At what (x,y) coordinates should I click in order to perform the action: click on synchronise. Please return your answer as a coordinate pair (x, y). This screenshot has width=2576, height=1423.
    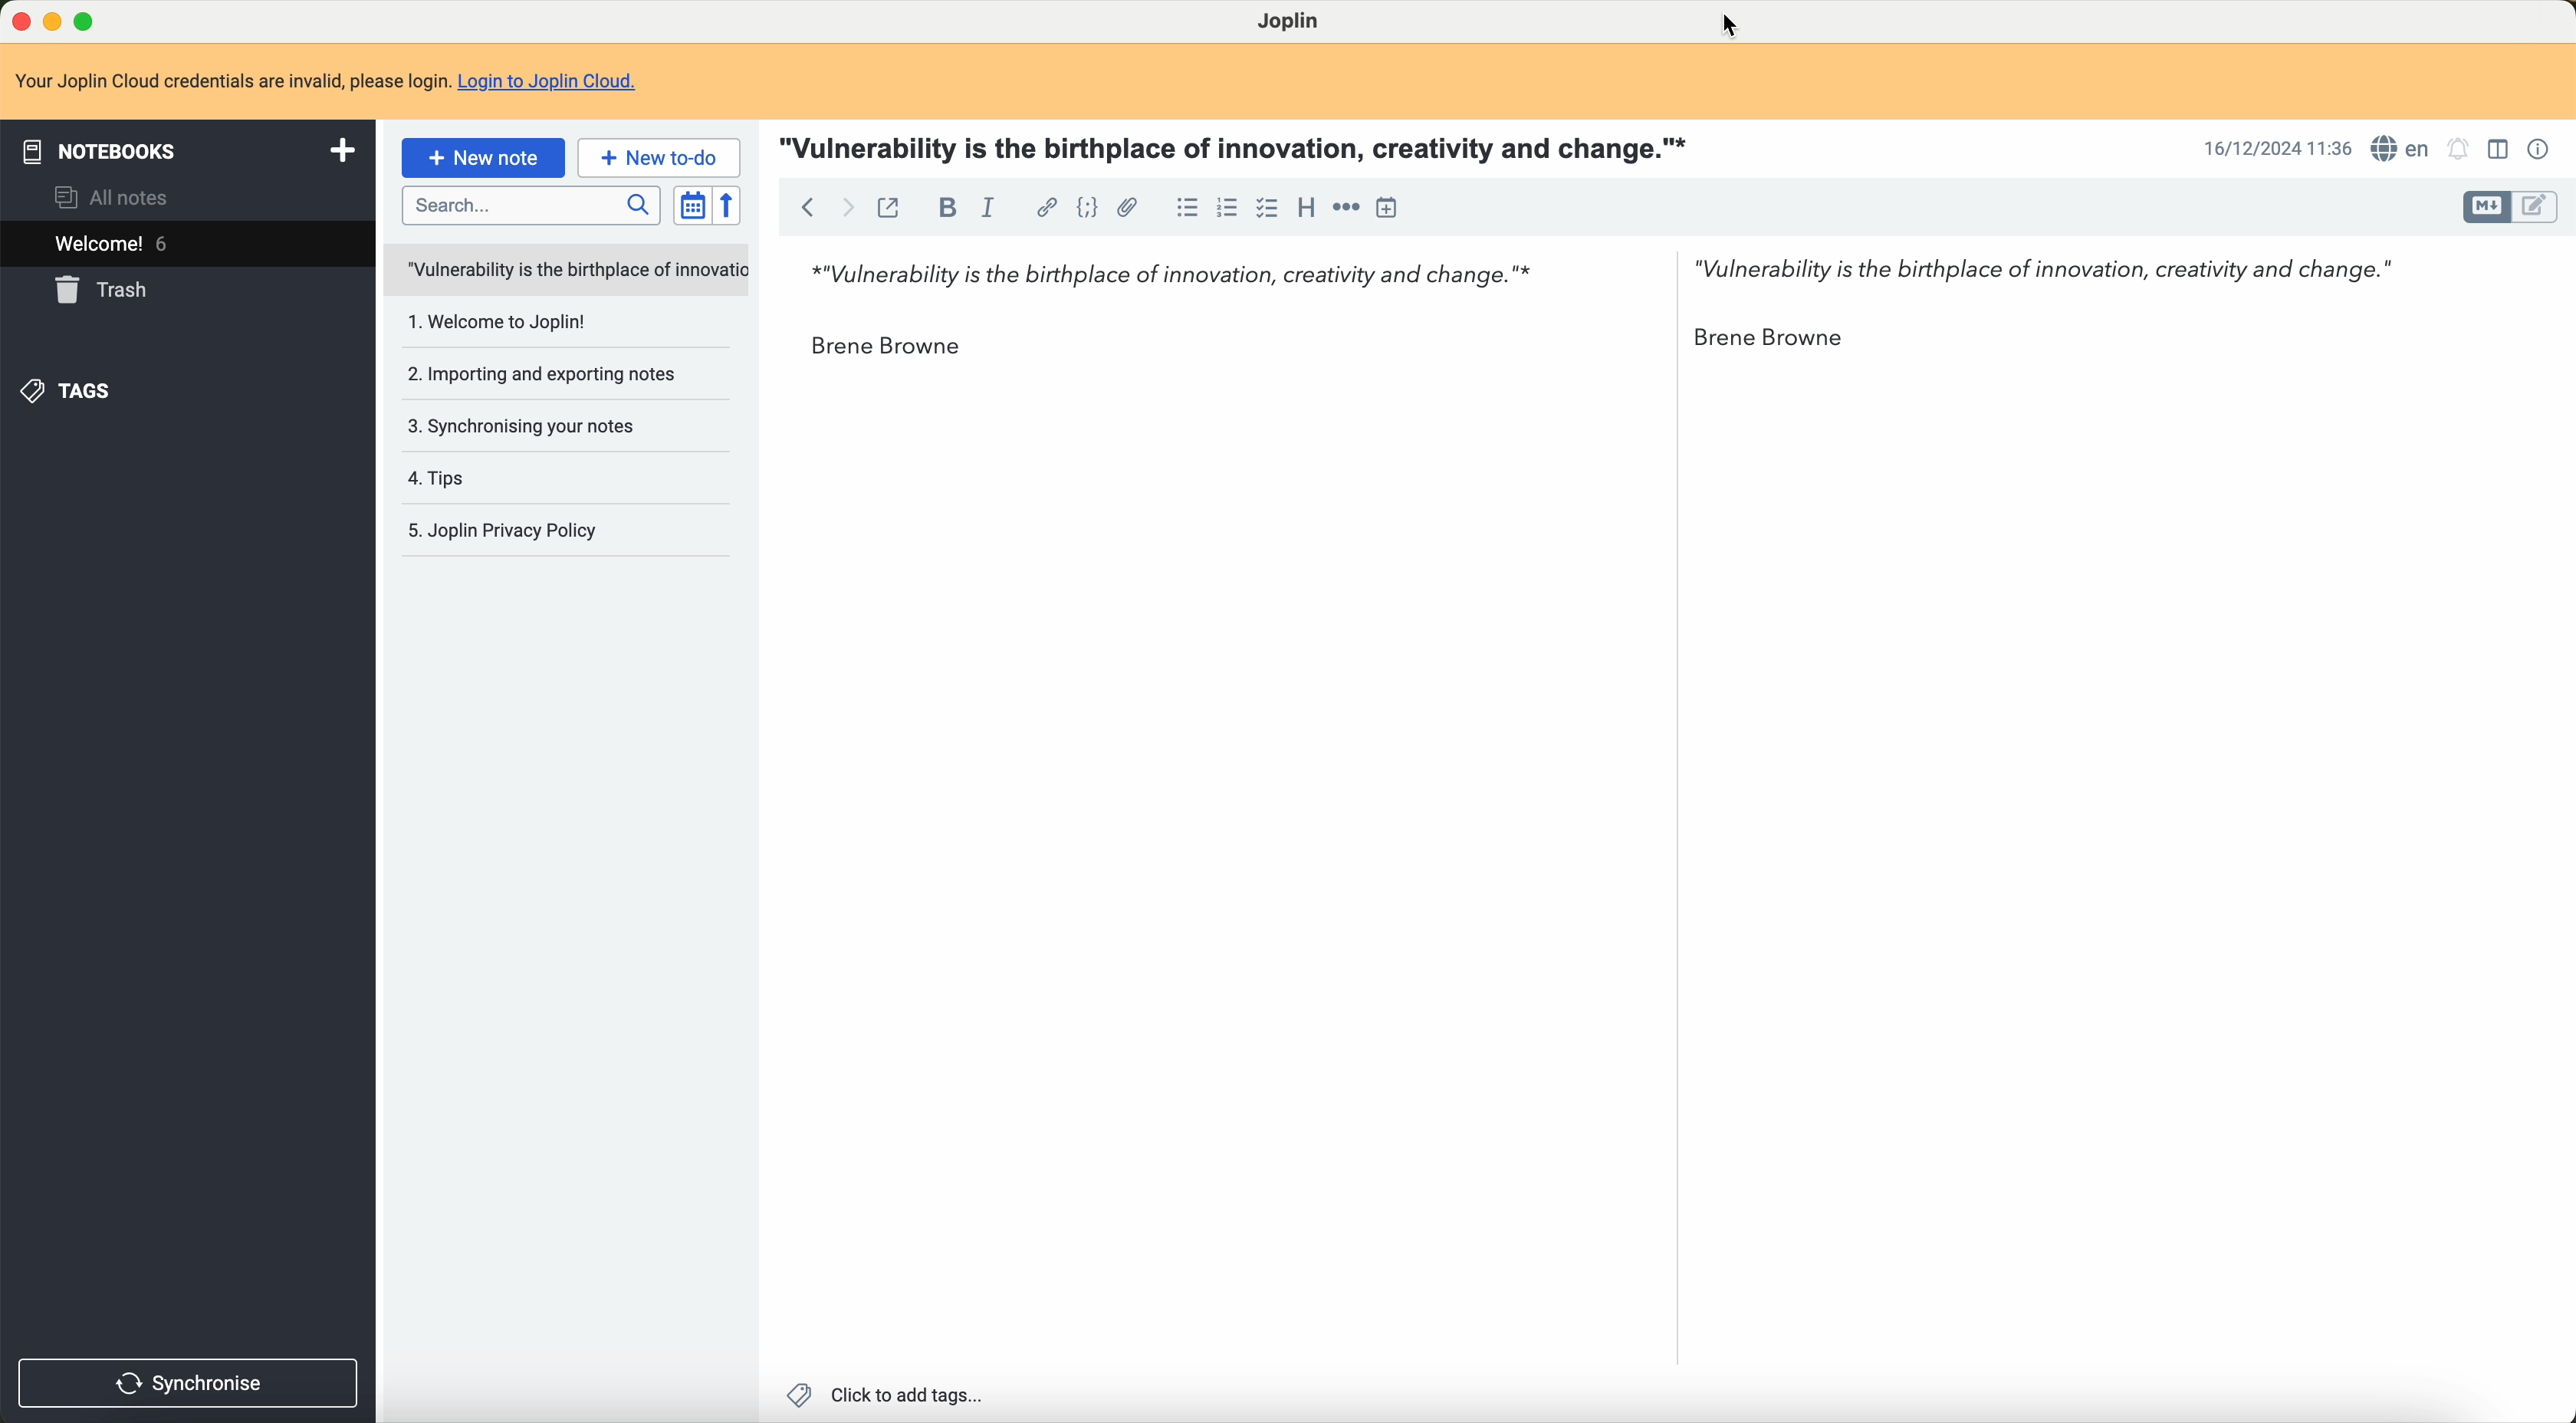
    Looking at the image, I should click on (191, 1381).